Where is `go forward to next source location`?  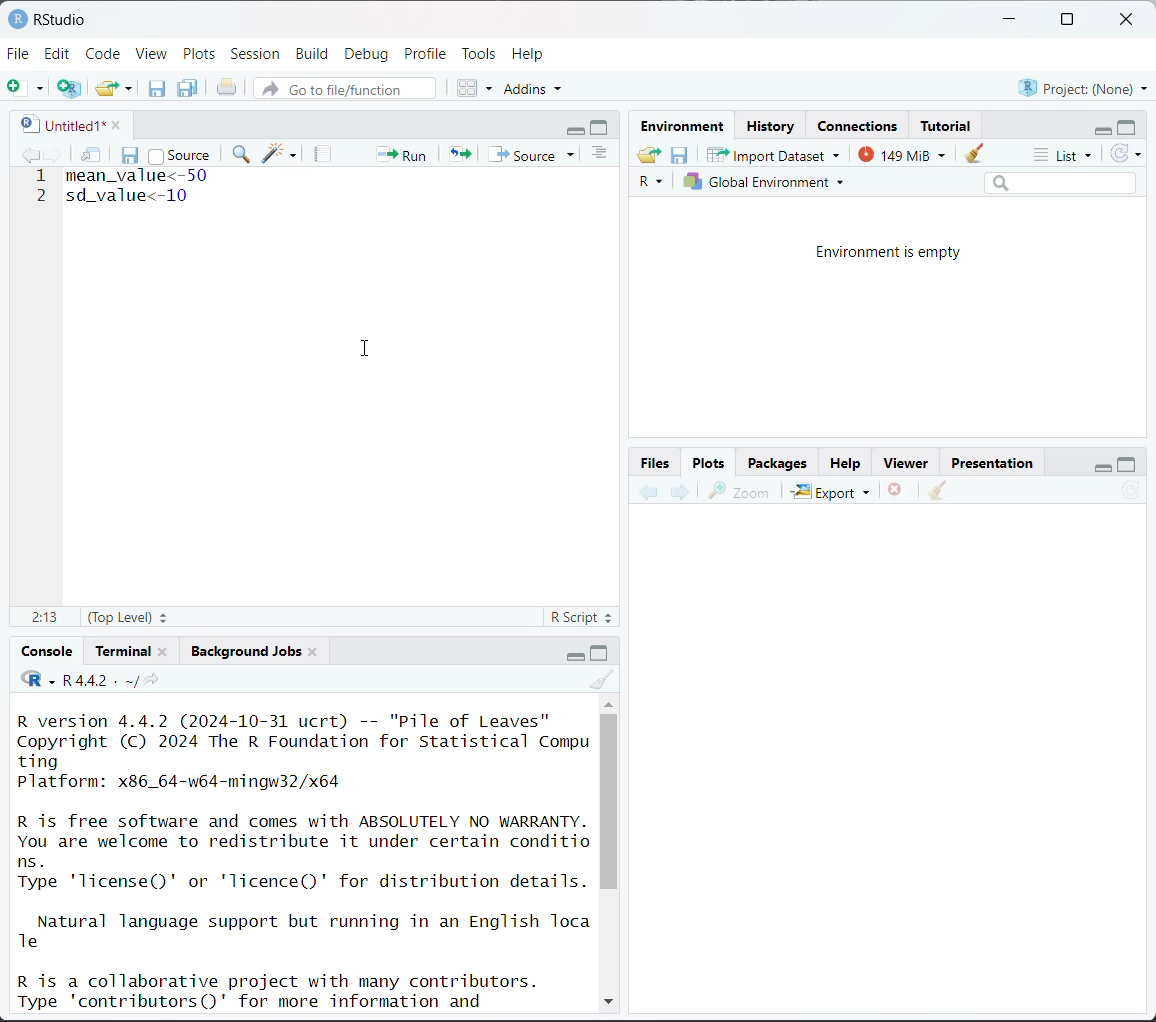
go forward to next source location is located at coordinates (54, 156).